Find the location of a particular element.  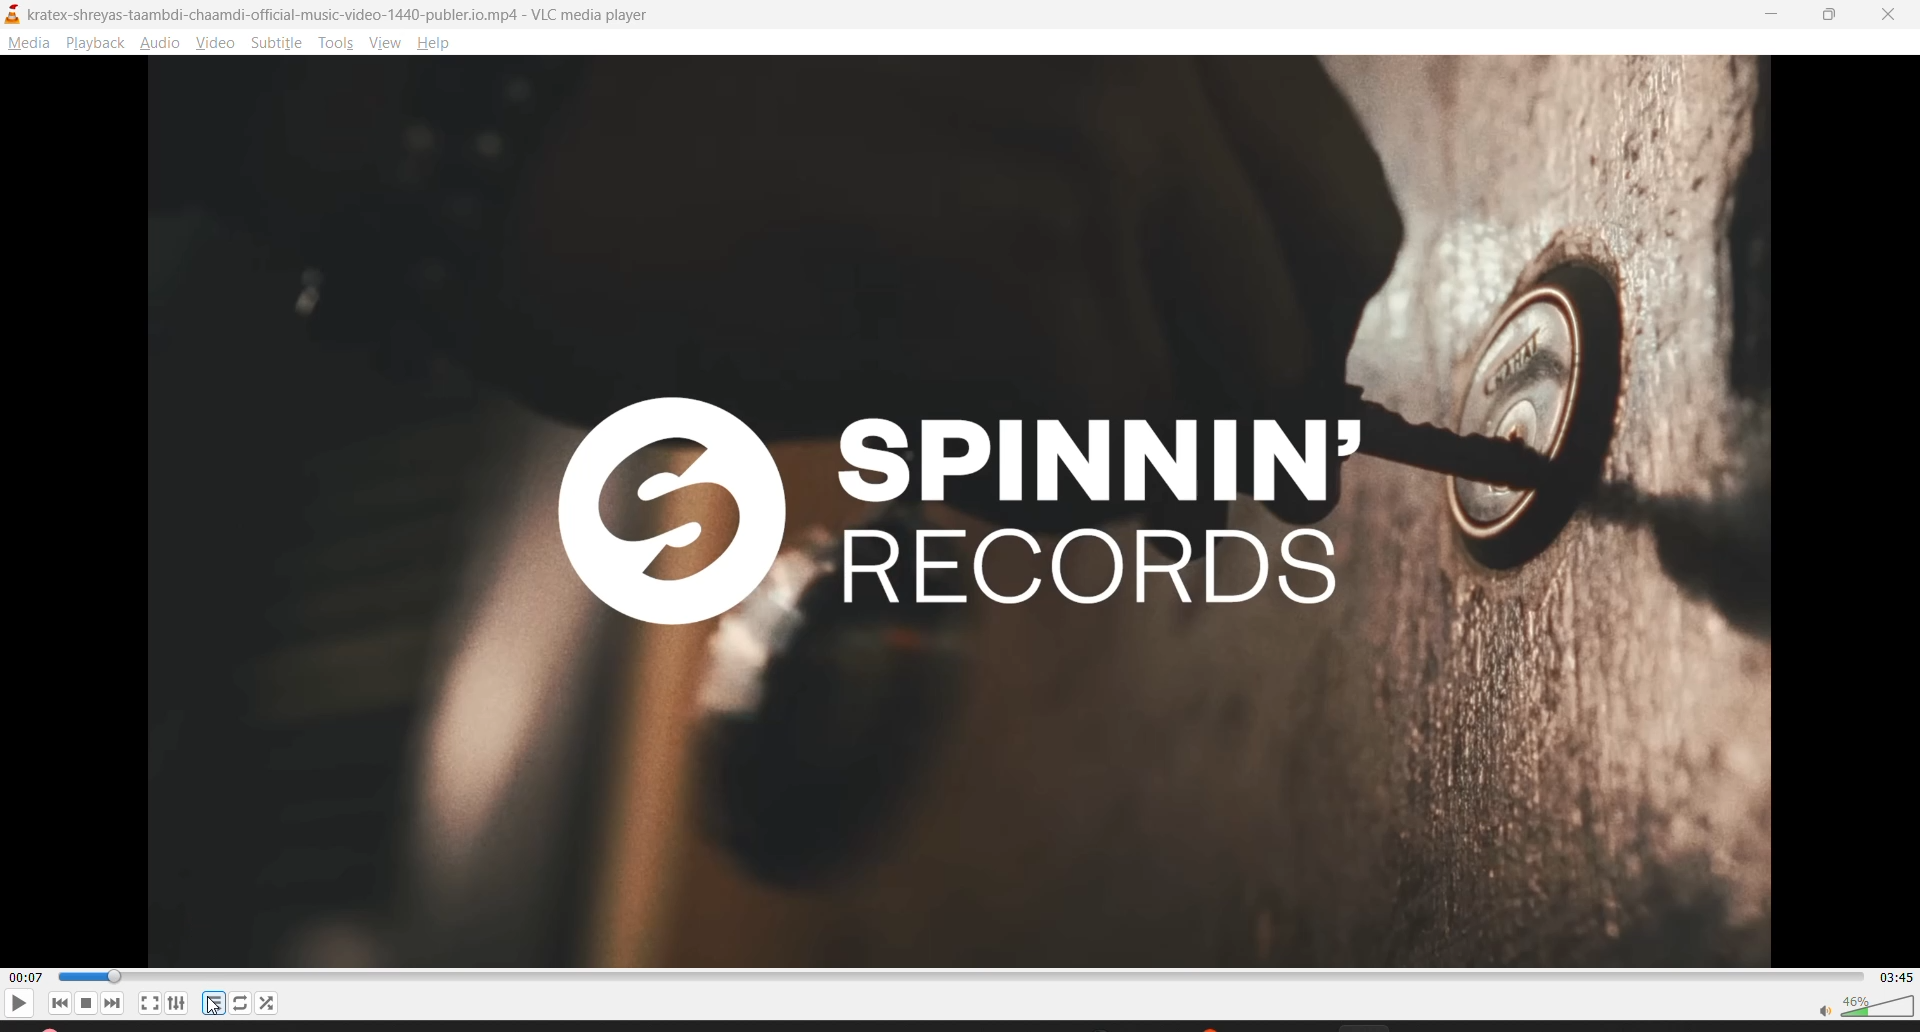

playback is located at coordinates (95, 43).